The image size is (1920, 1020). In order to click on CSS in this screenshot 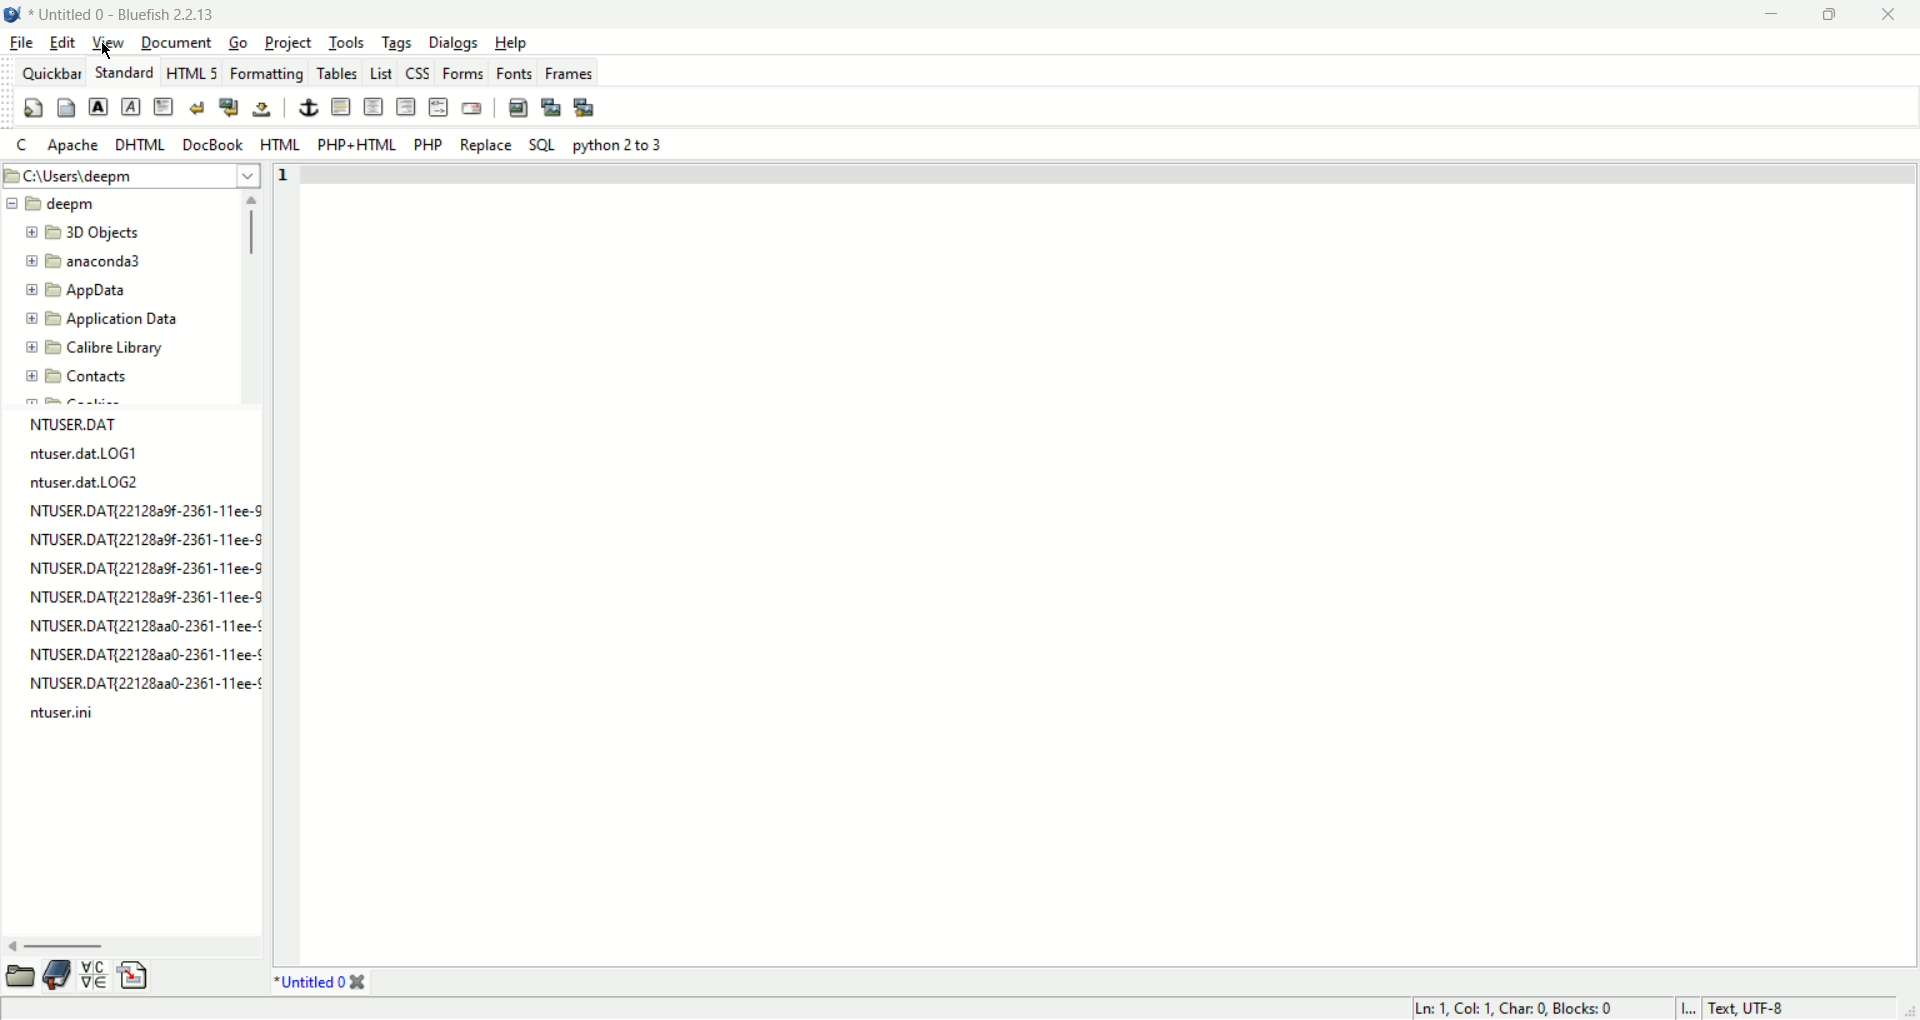, I will do `click(416, 71)`.